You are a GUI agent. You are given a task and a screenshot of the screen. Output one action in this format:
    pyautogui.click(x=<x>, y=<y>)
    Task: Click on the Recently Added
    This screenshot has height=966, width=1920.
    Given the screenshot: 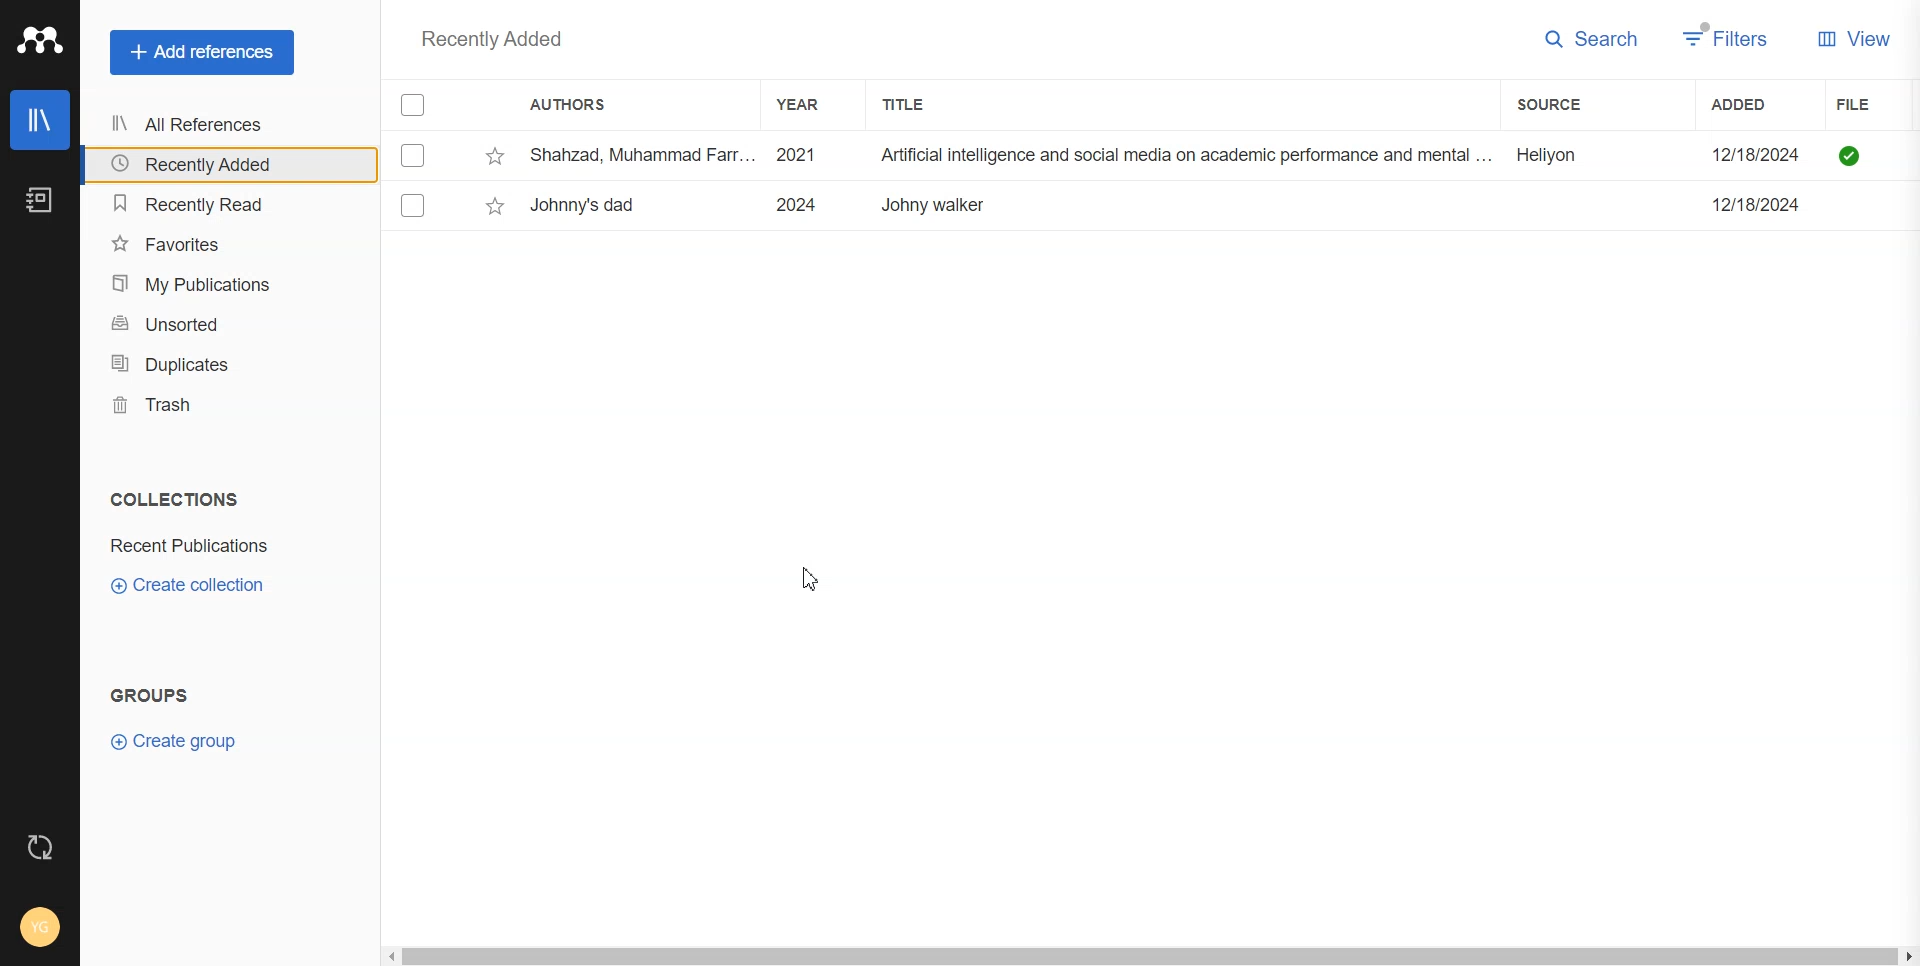 What is the action you would take?
    pyautogui.click(x=223, y=165)
    